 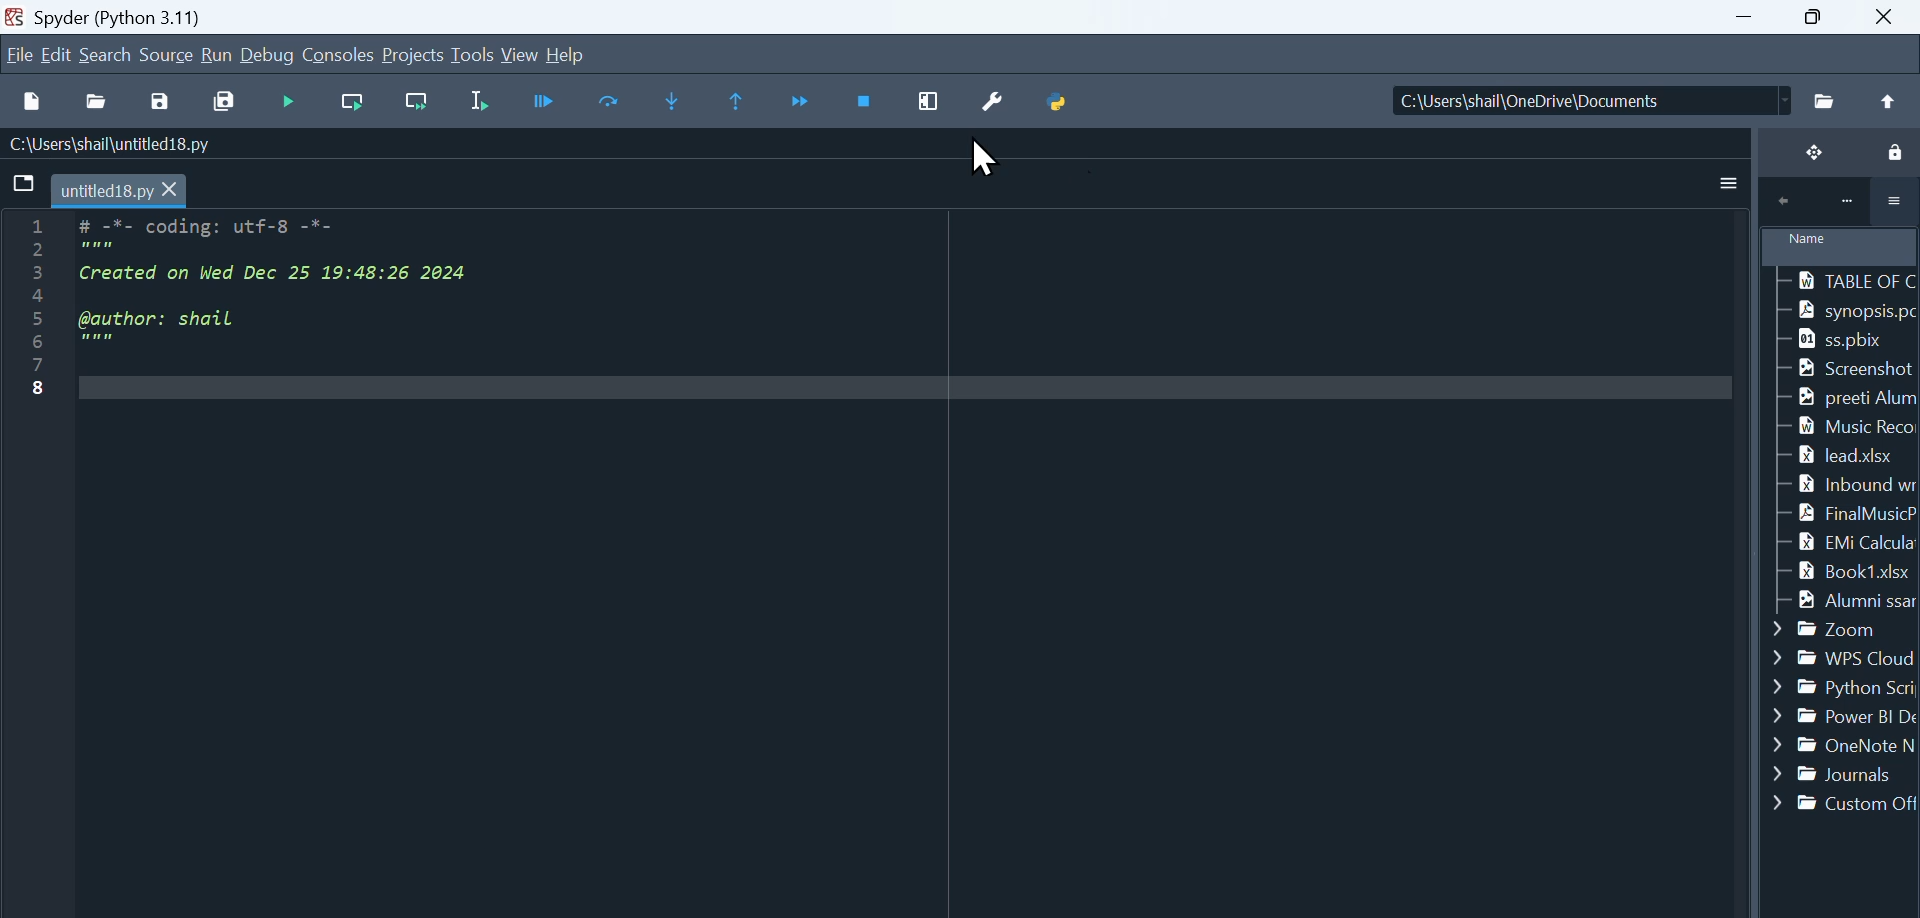 I want to click on Journals, so click(x=1844, y=772).